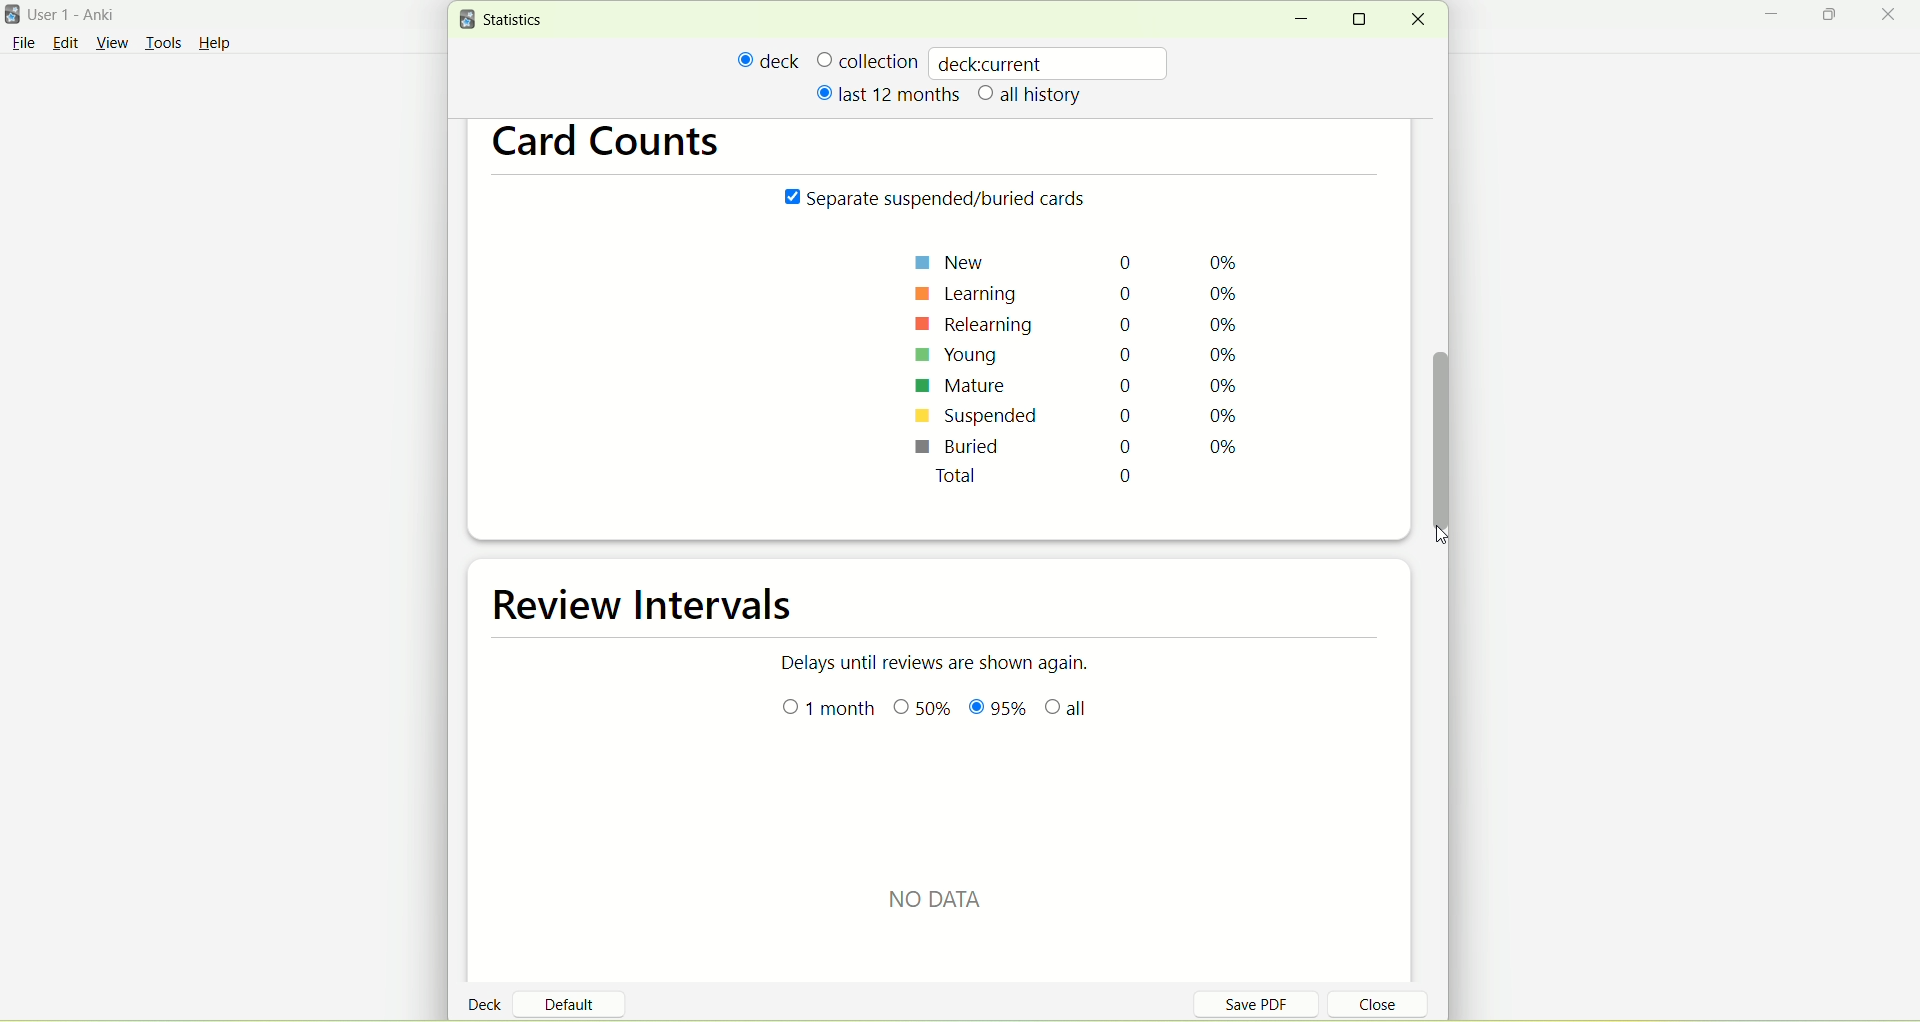 The width and height of the screenshot is (1920, 1022). What do you see at coordinates (1832, 18) in the screenshot?
I see `maximize` at bounding box center [1832, 18].